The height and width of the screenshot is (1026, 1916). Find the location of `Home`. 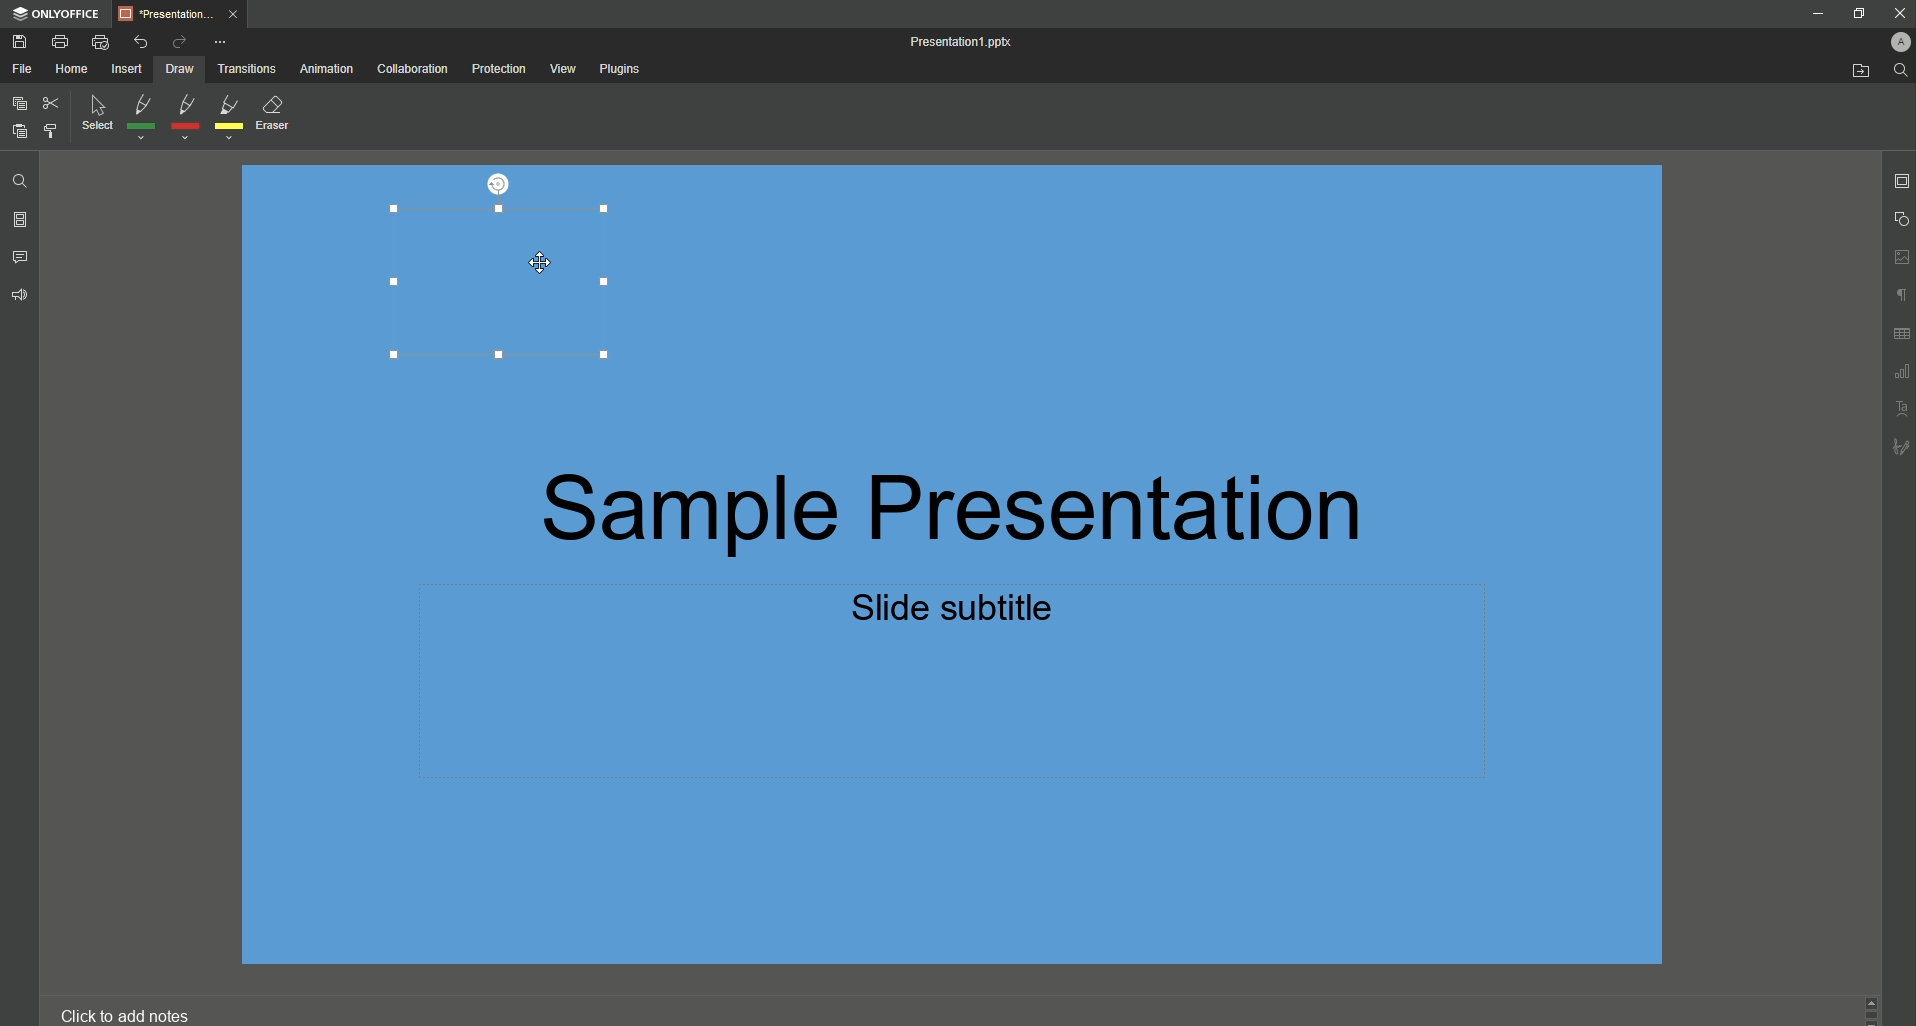

Home is located at coordinates (70, 69).